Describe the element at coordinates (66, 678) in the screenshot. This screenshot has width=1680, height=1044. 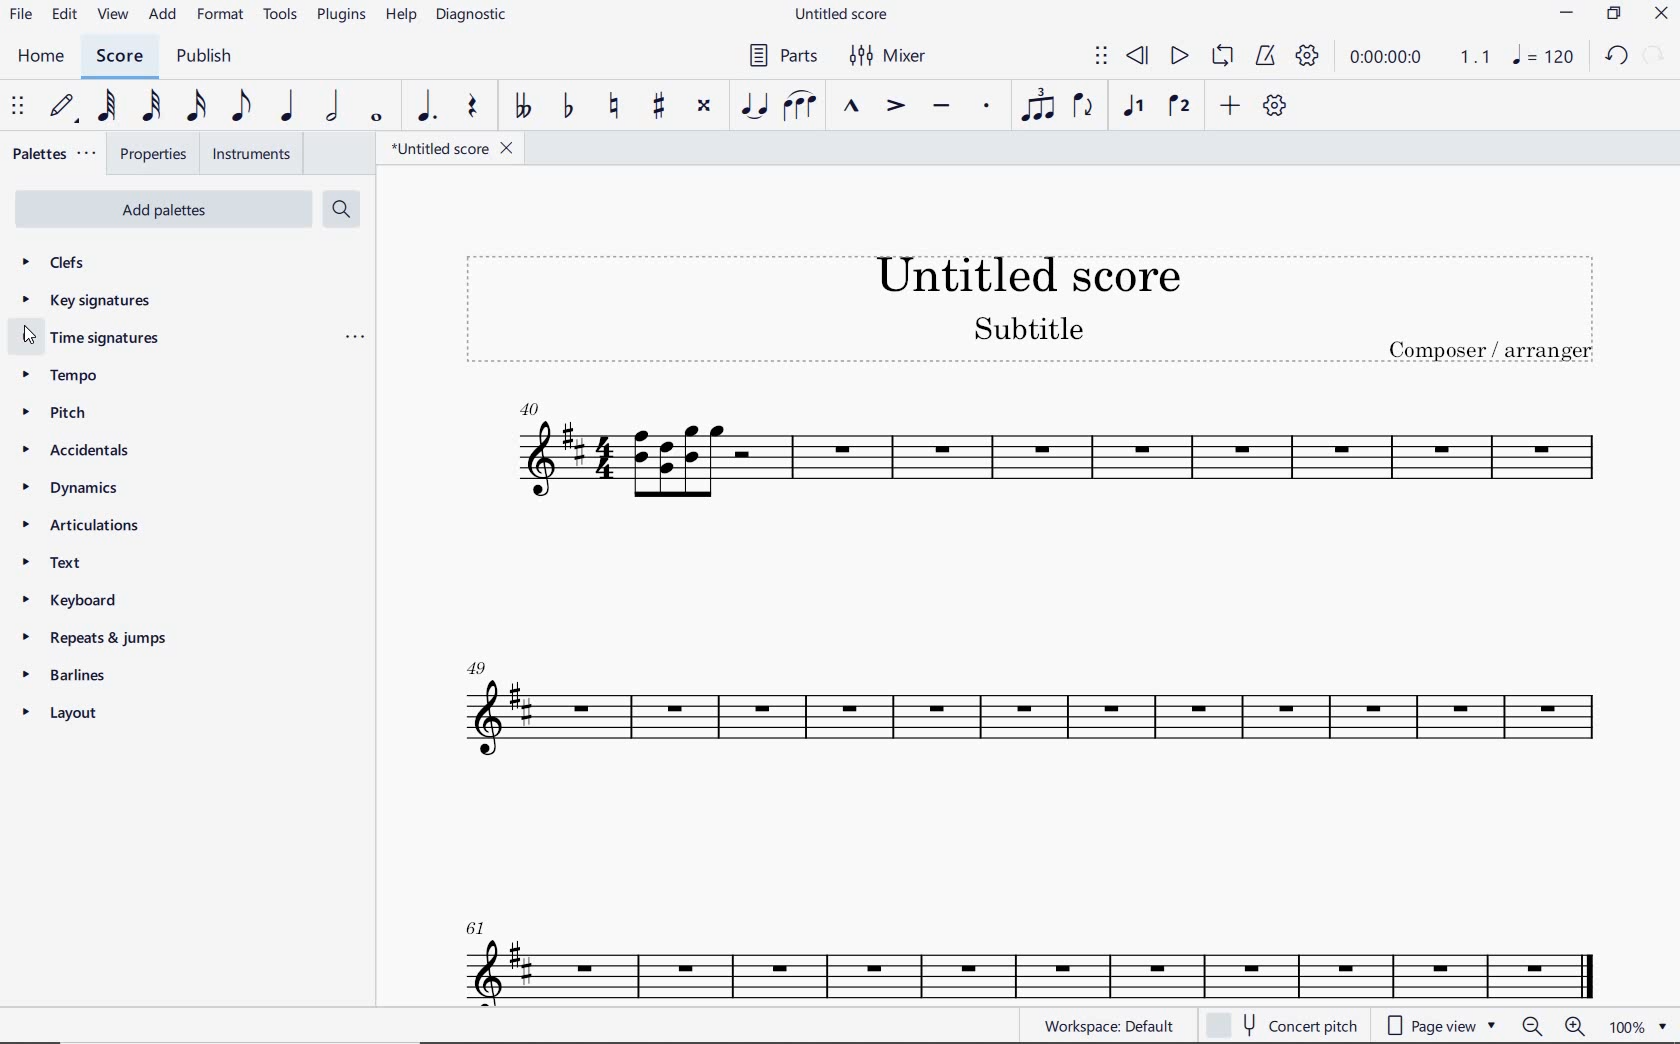
I see `BARLINES` at that location.